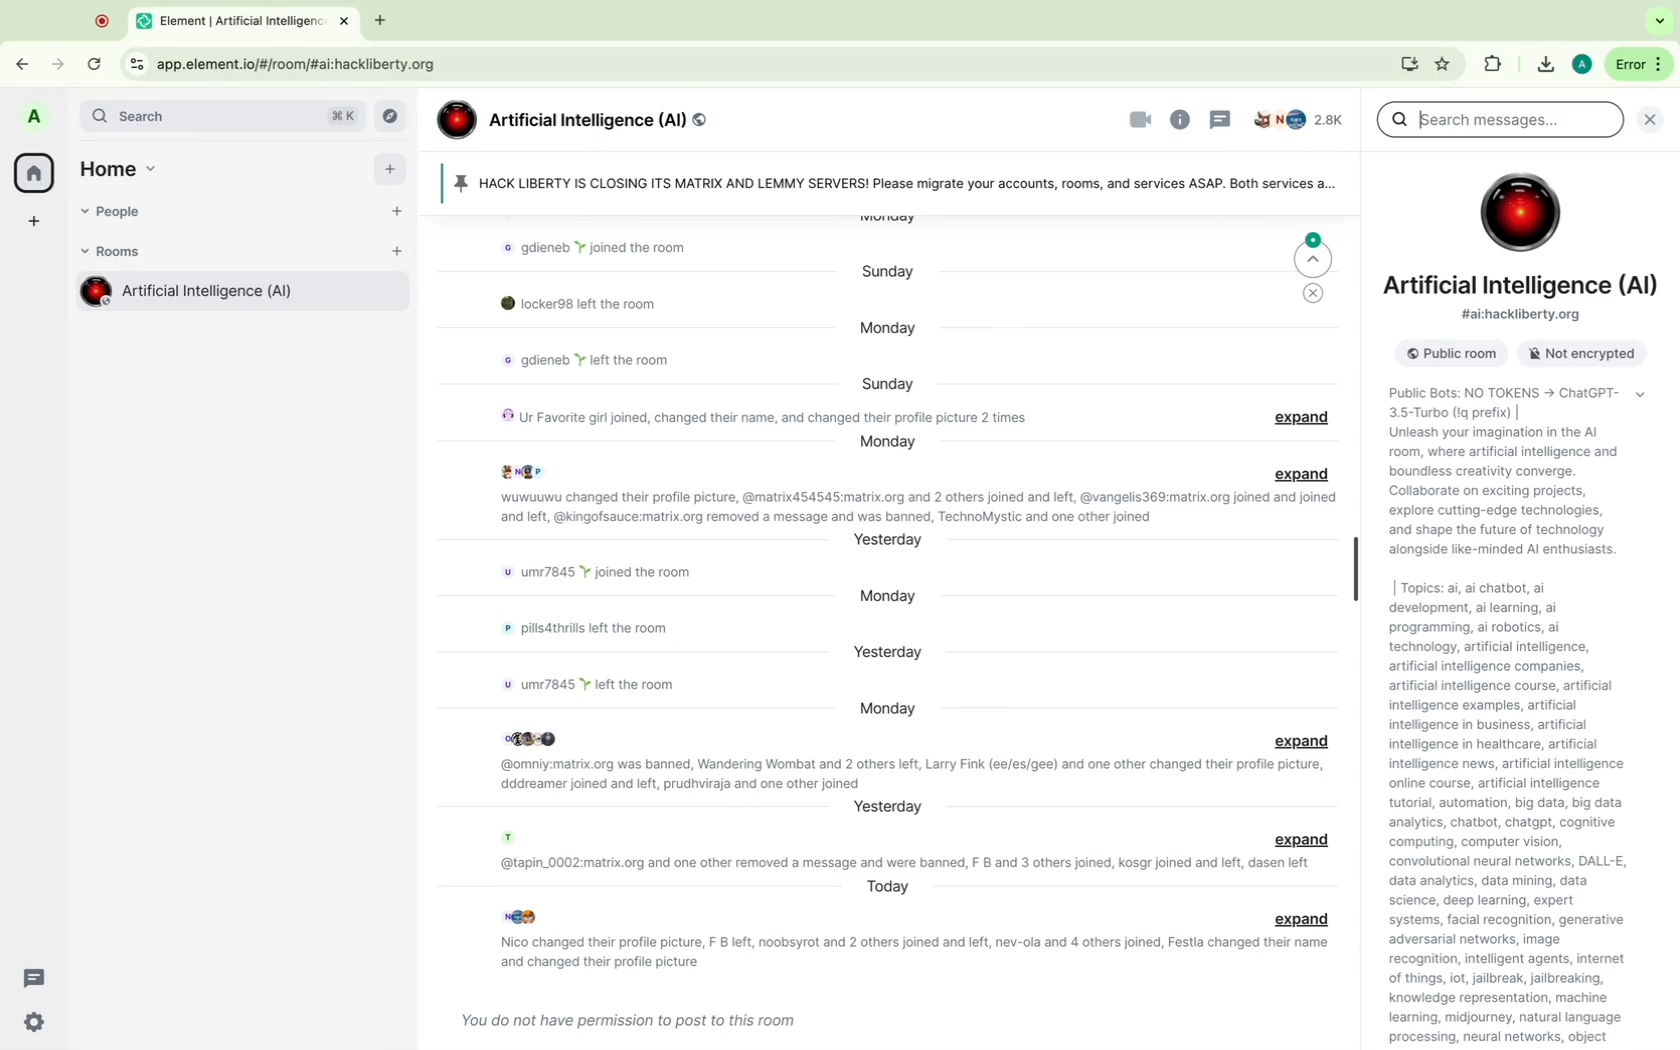  I want to click on home, so click(33, 172).